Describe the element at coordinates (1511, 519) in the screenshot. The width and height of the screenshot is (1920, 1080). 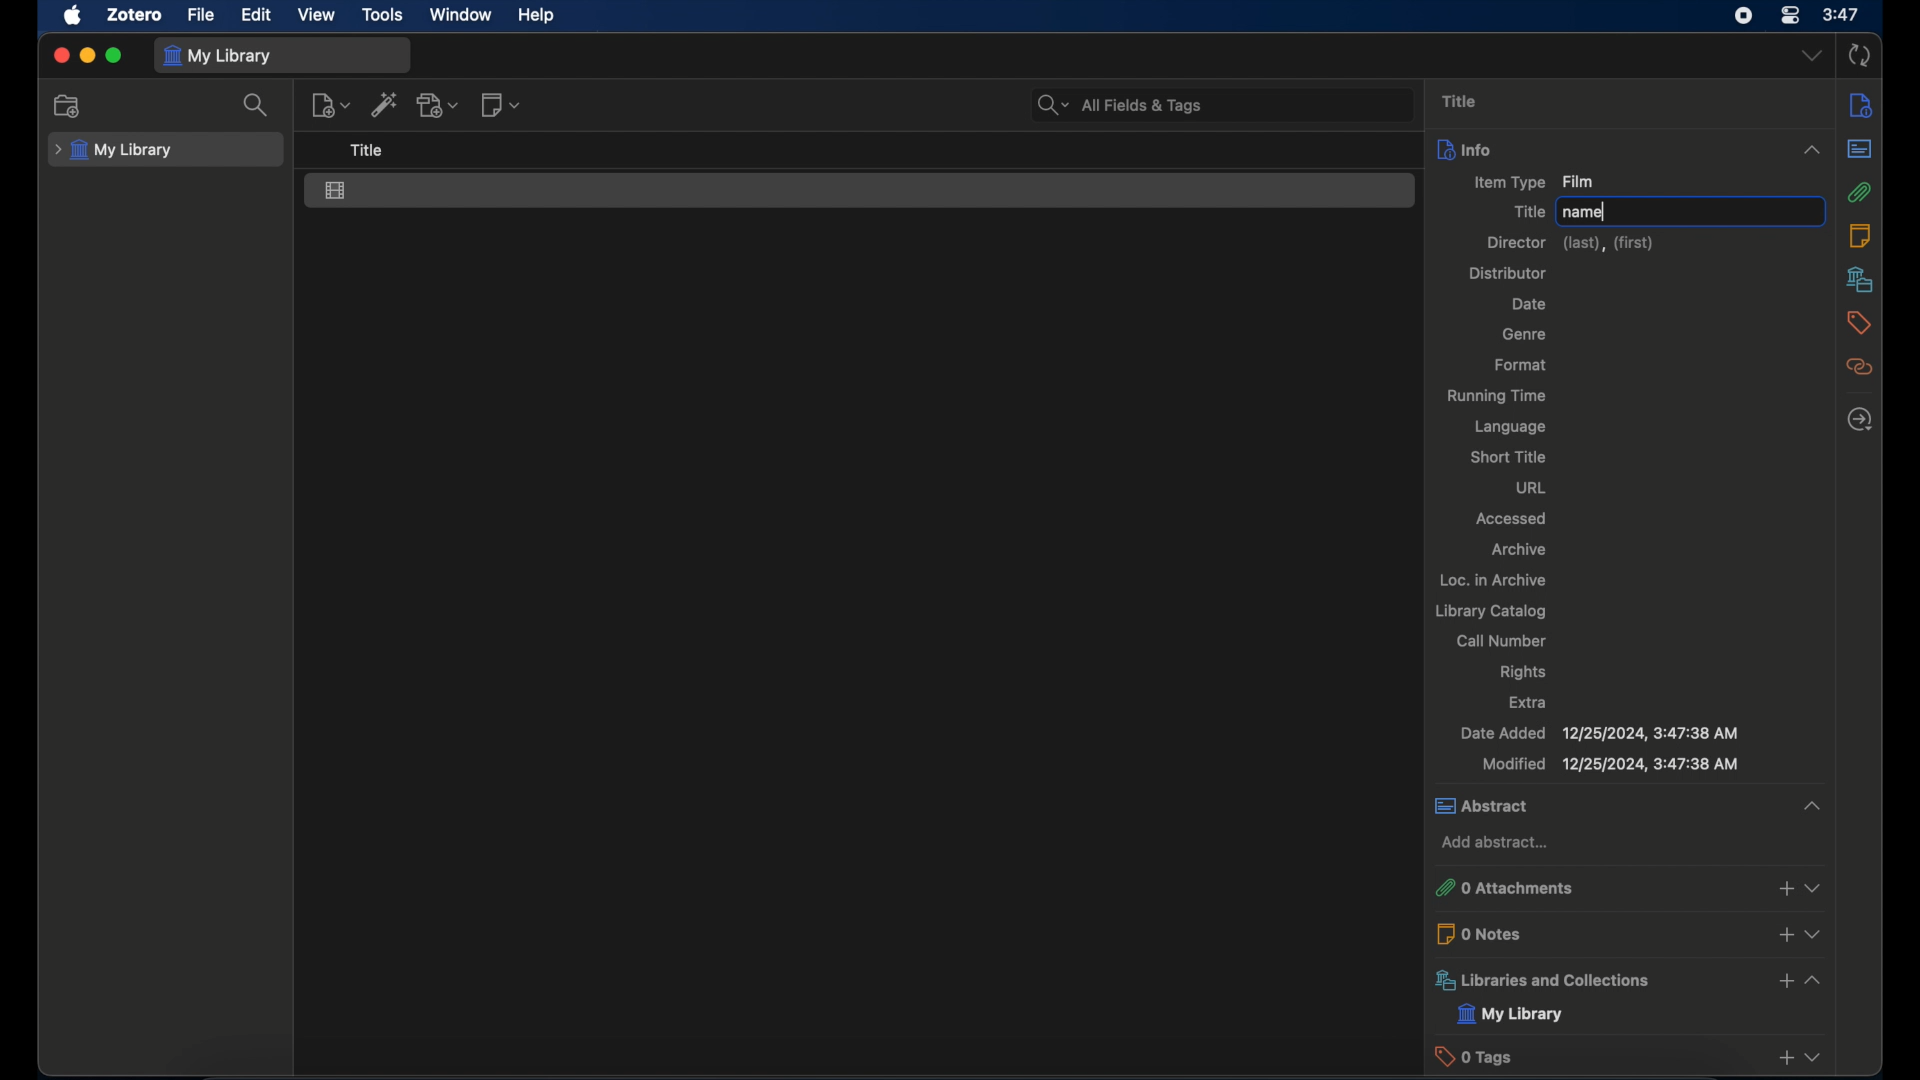
I see `accessed` at that location.